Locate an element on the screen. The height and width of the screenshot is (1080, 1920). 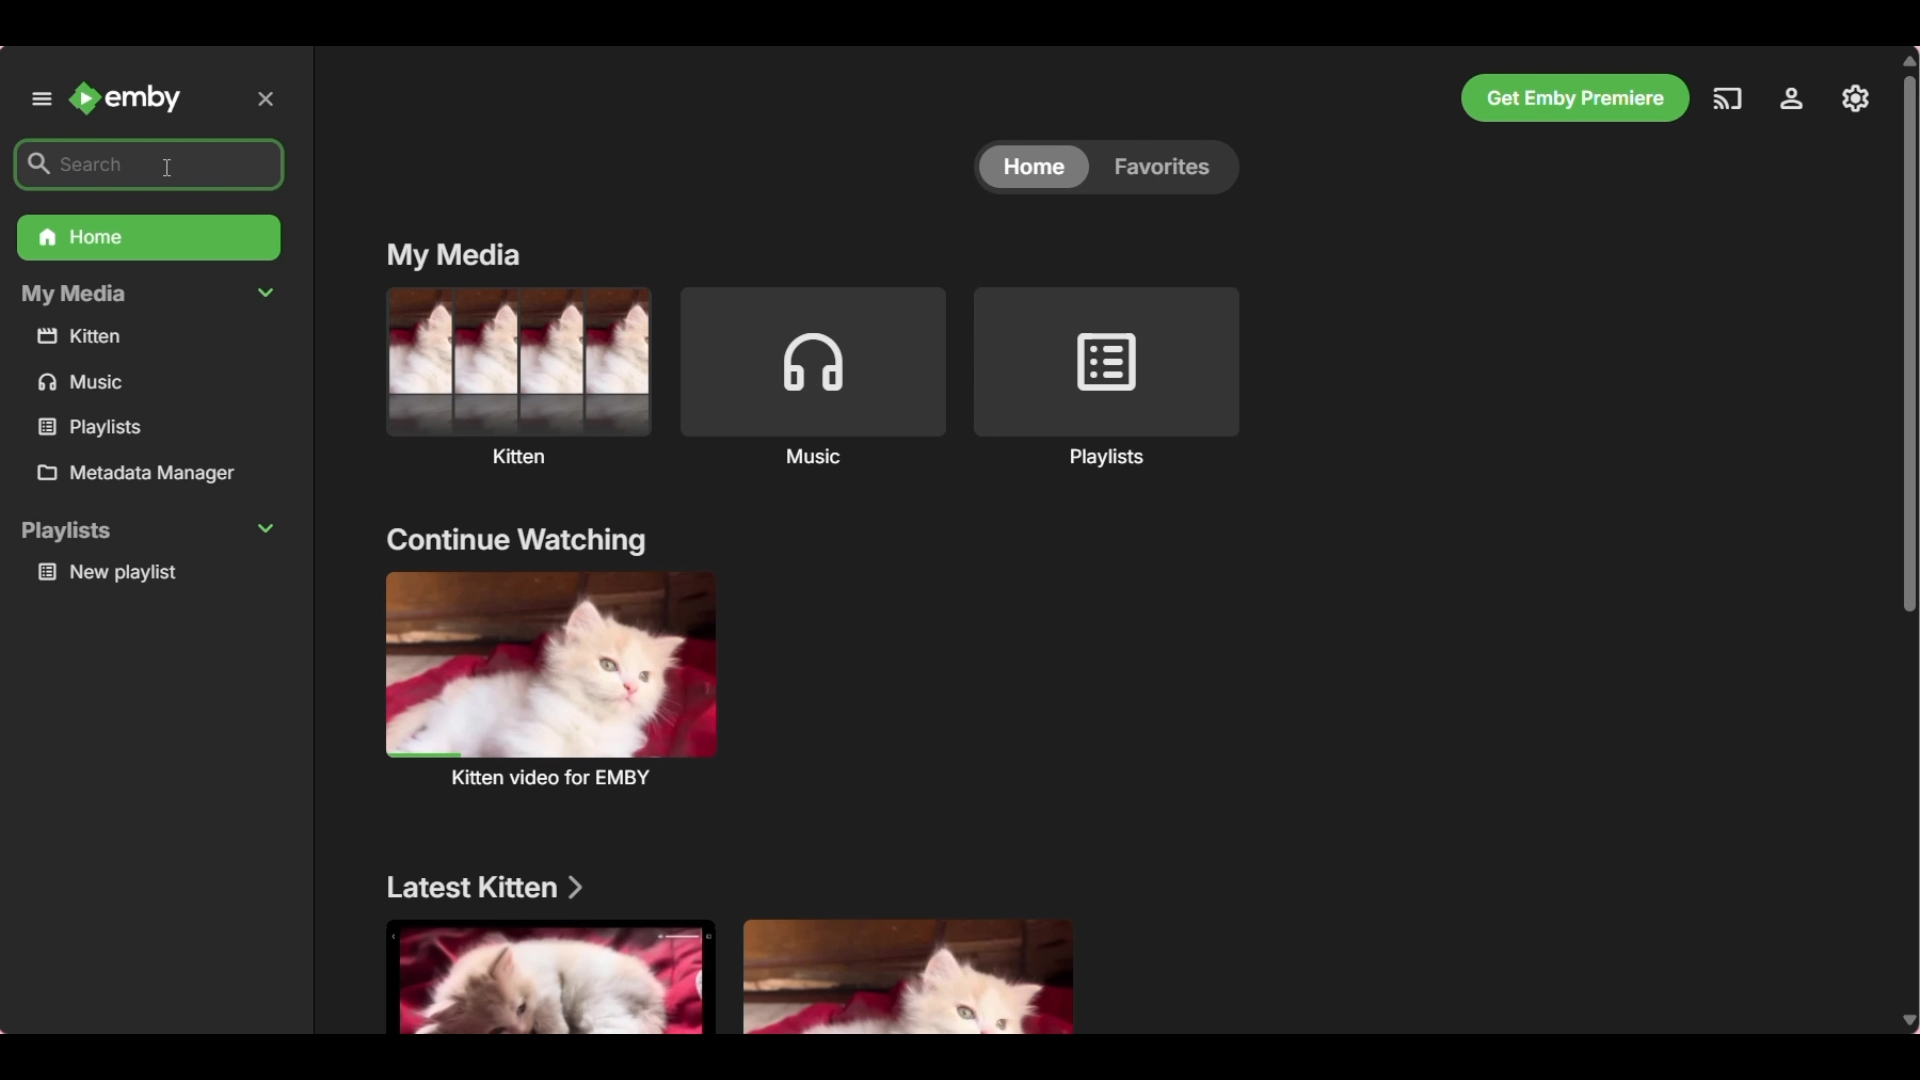
Get Emby Premiere is located at coordinates (1575, 98).